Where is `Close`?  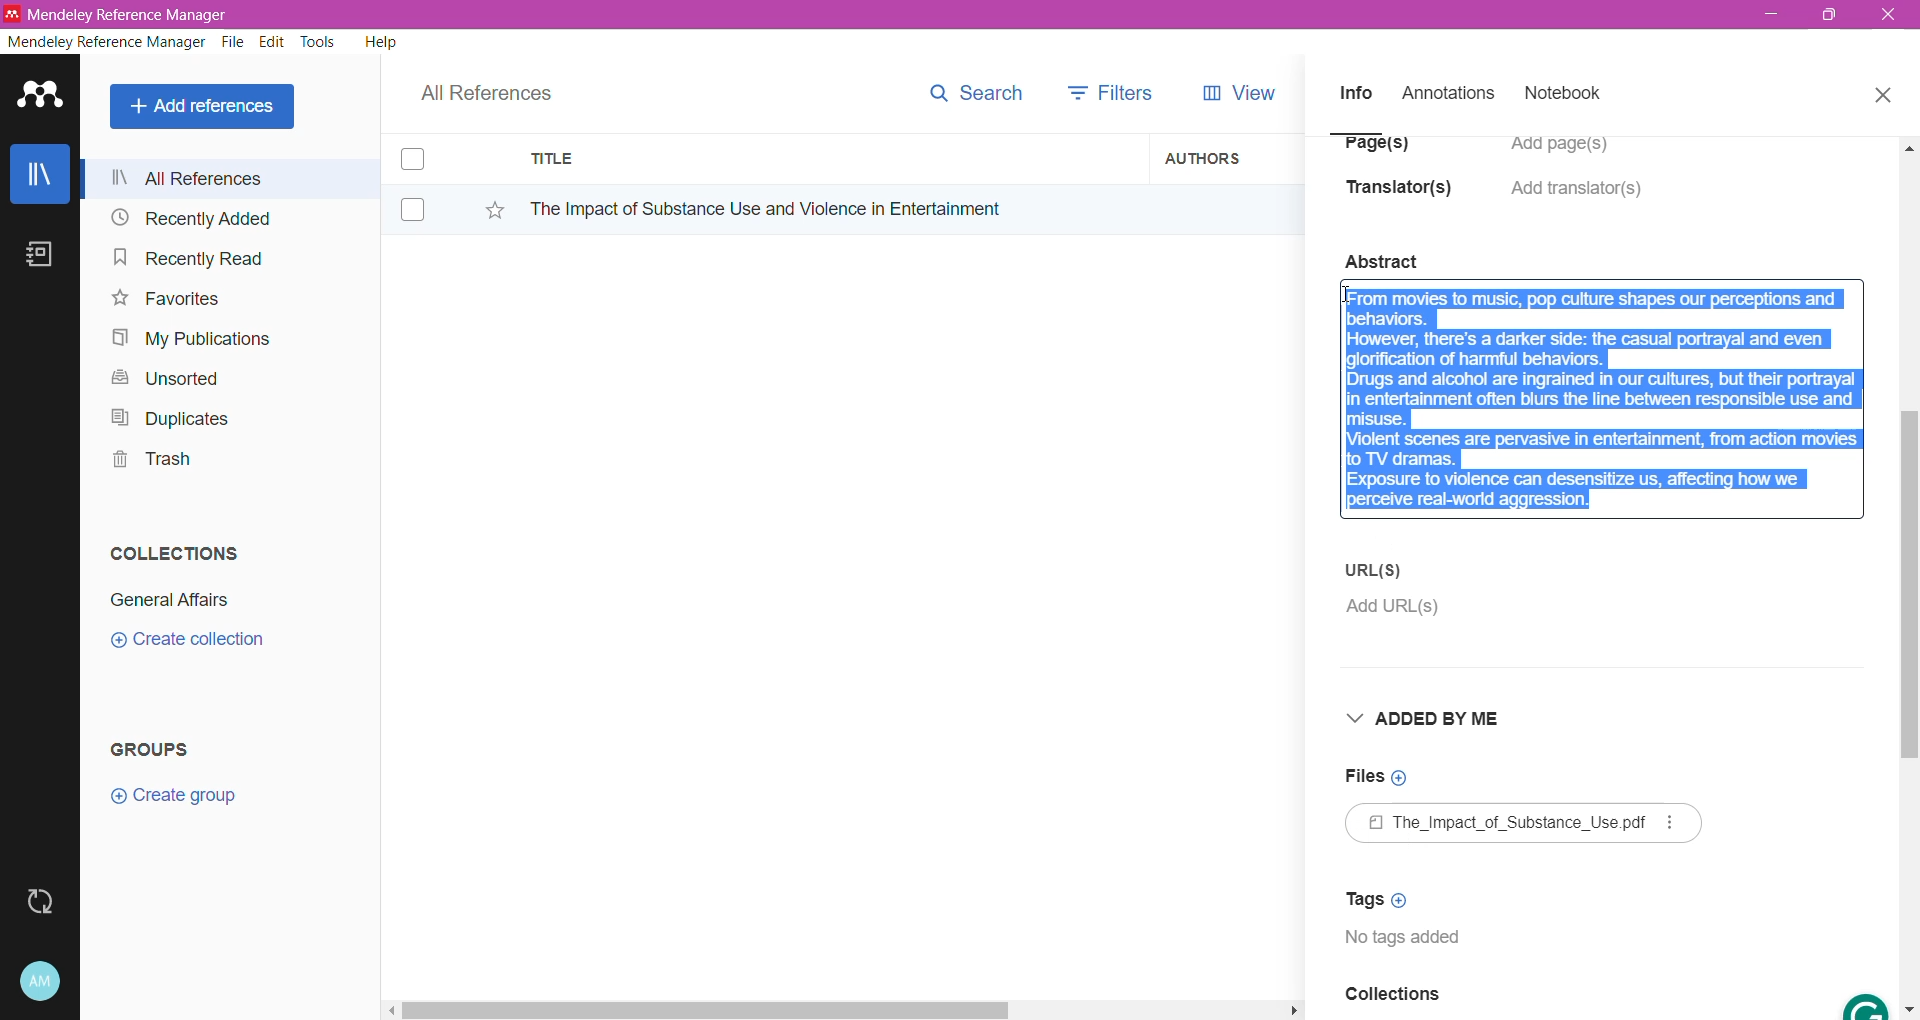 Close is located at coordinates (1882, 92).